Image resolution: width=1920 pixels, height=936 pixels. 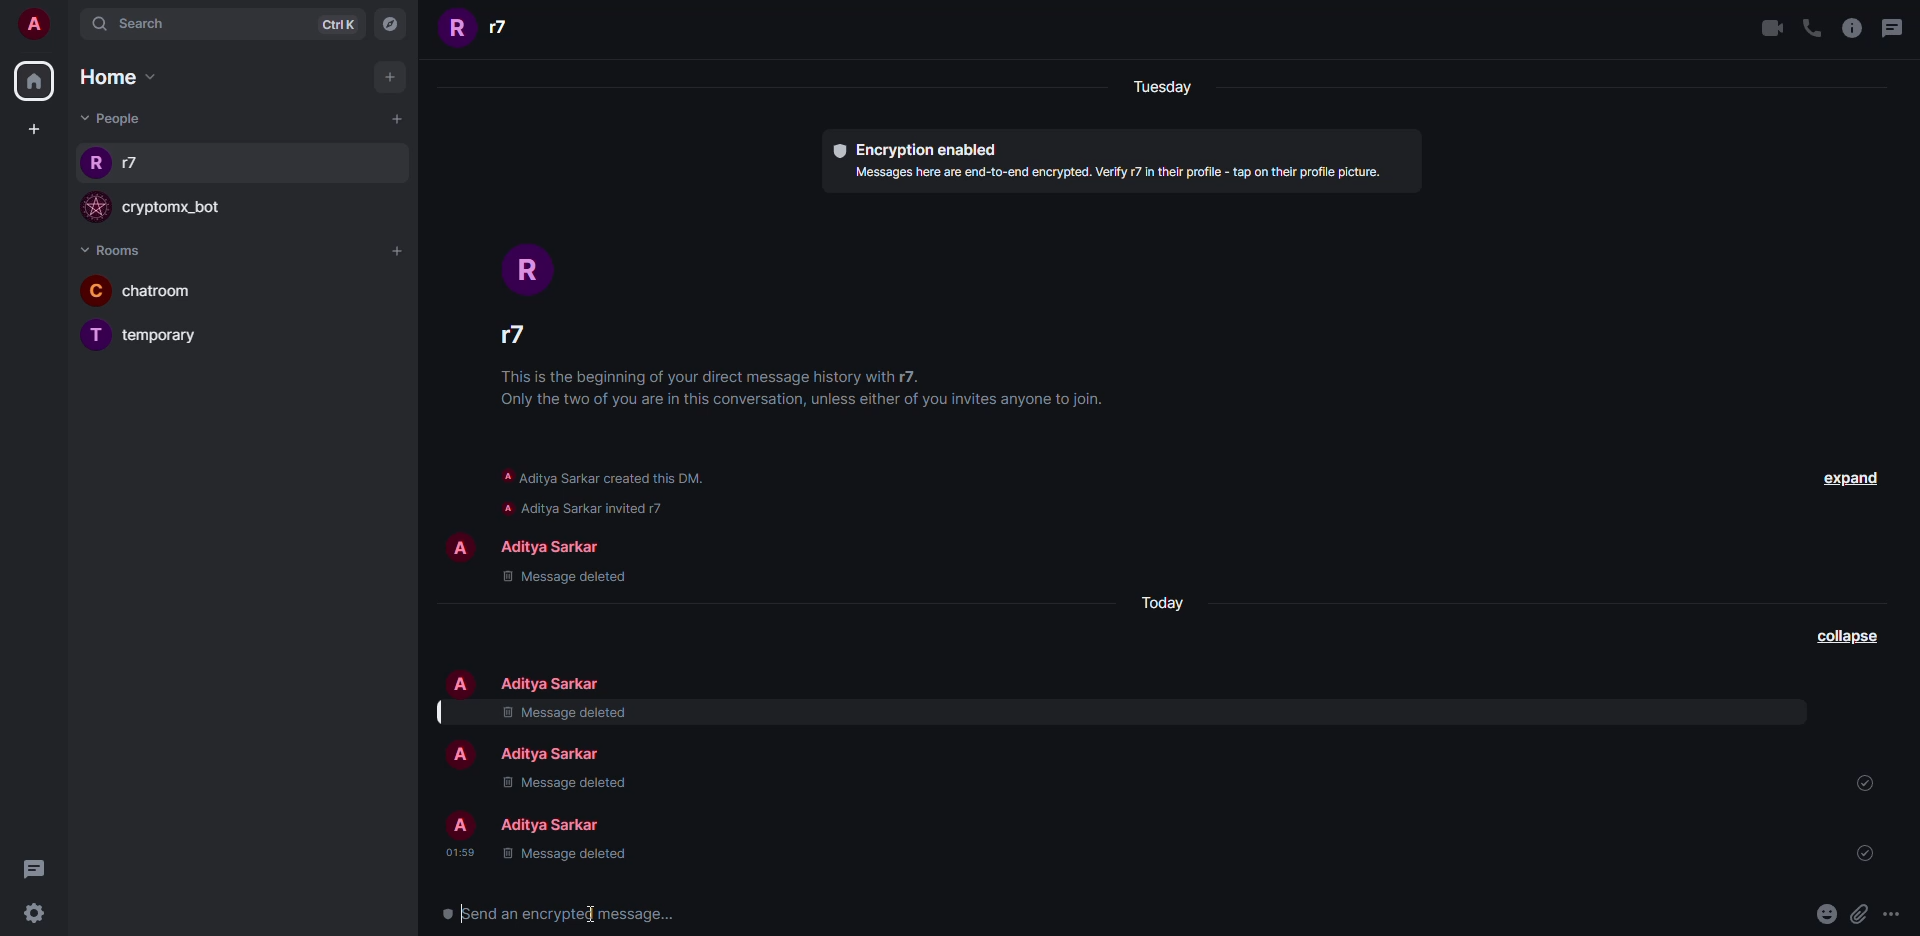 I want to click on account, so click(x=39, y=27).